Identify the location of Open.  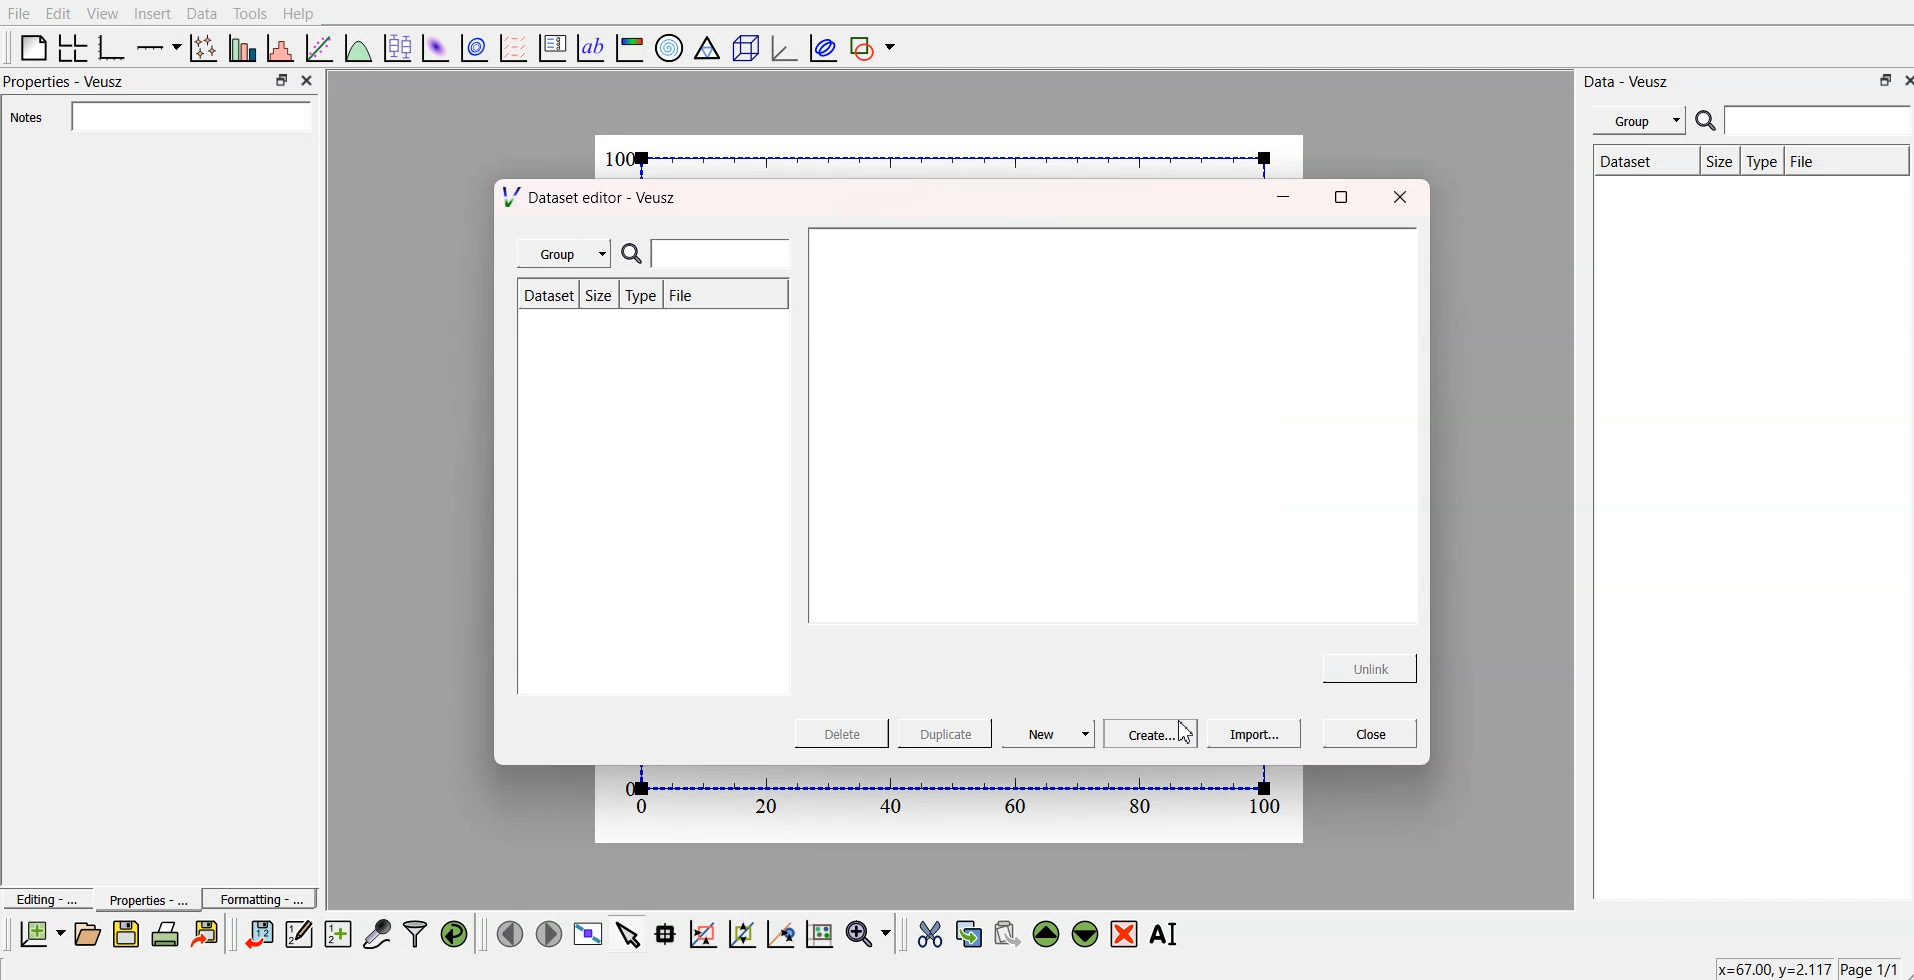
(87, 933).